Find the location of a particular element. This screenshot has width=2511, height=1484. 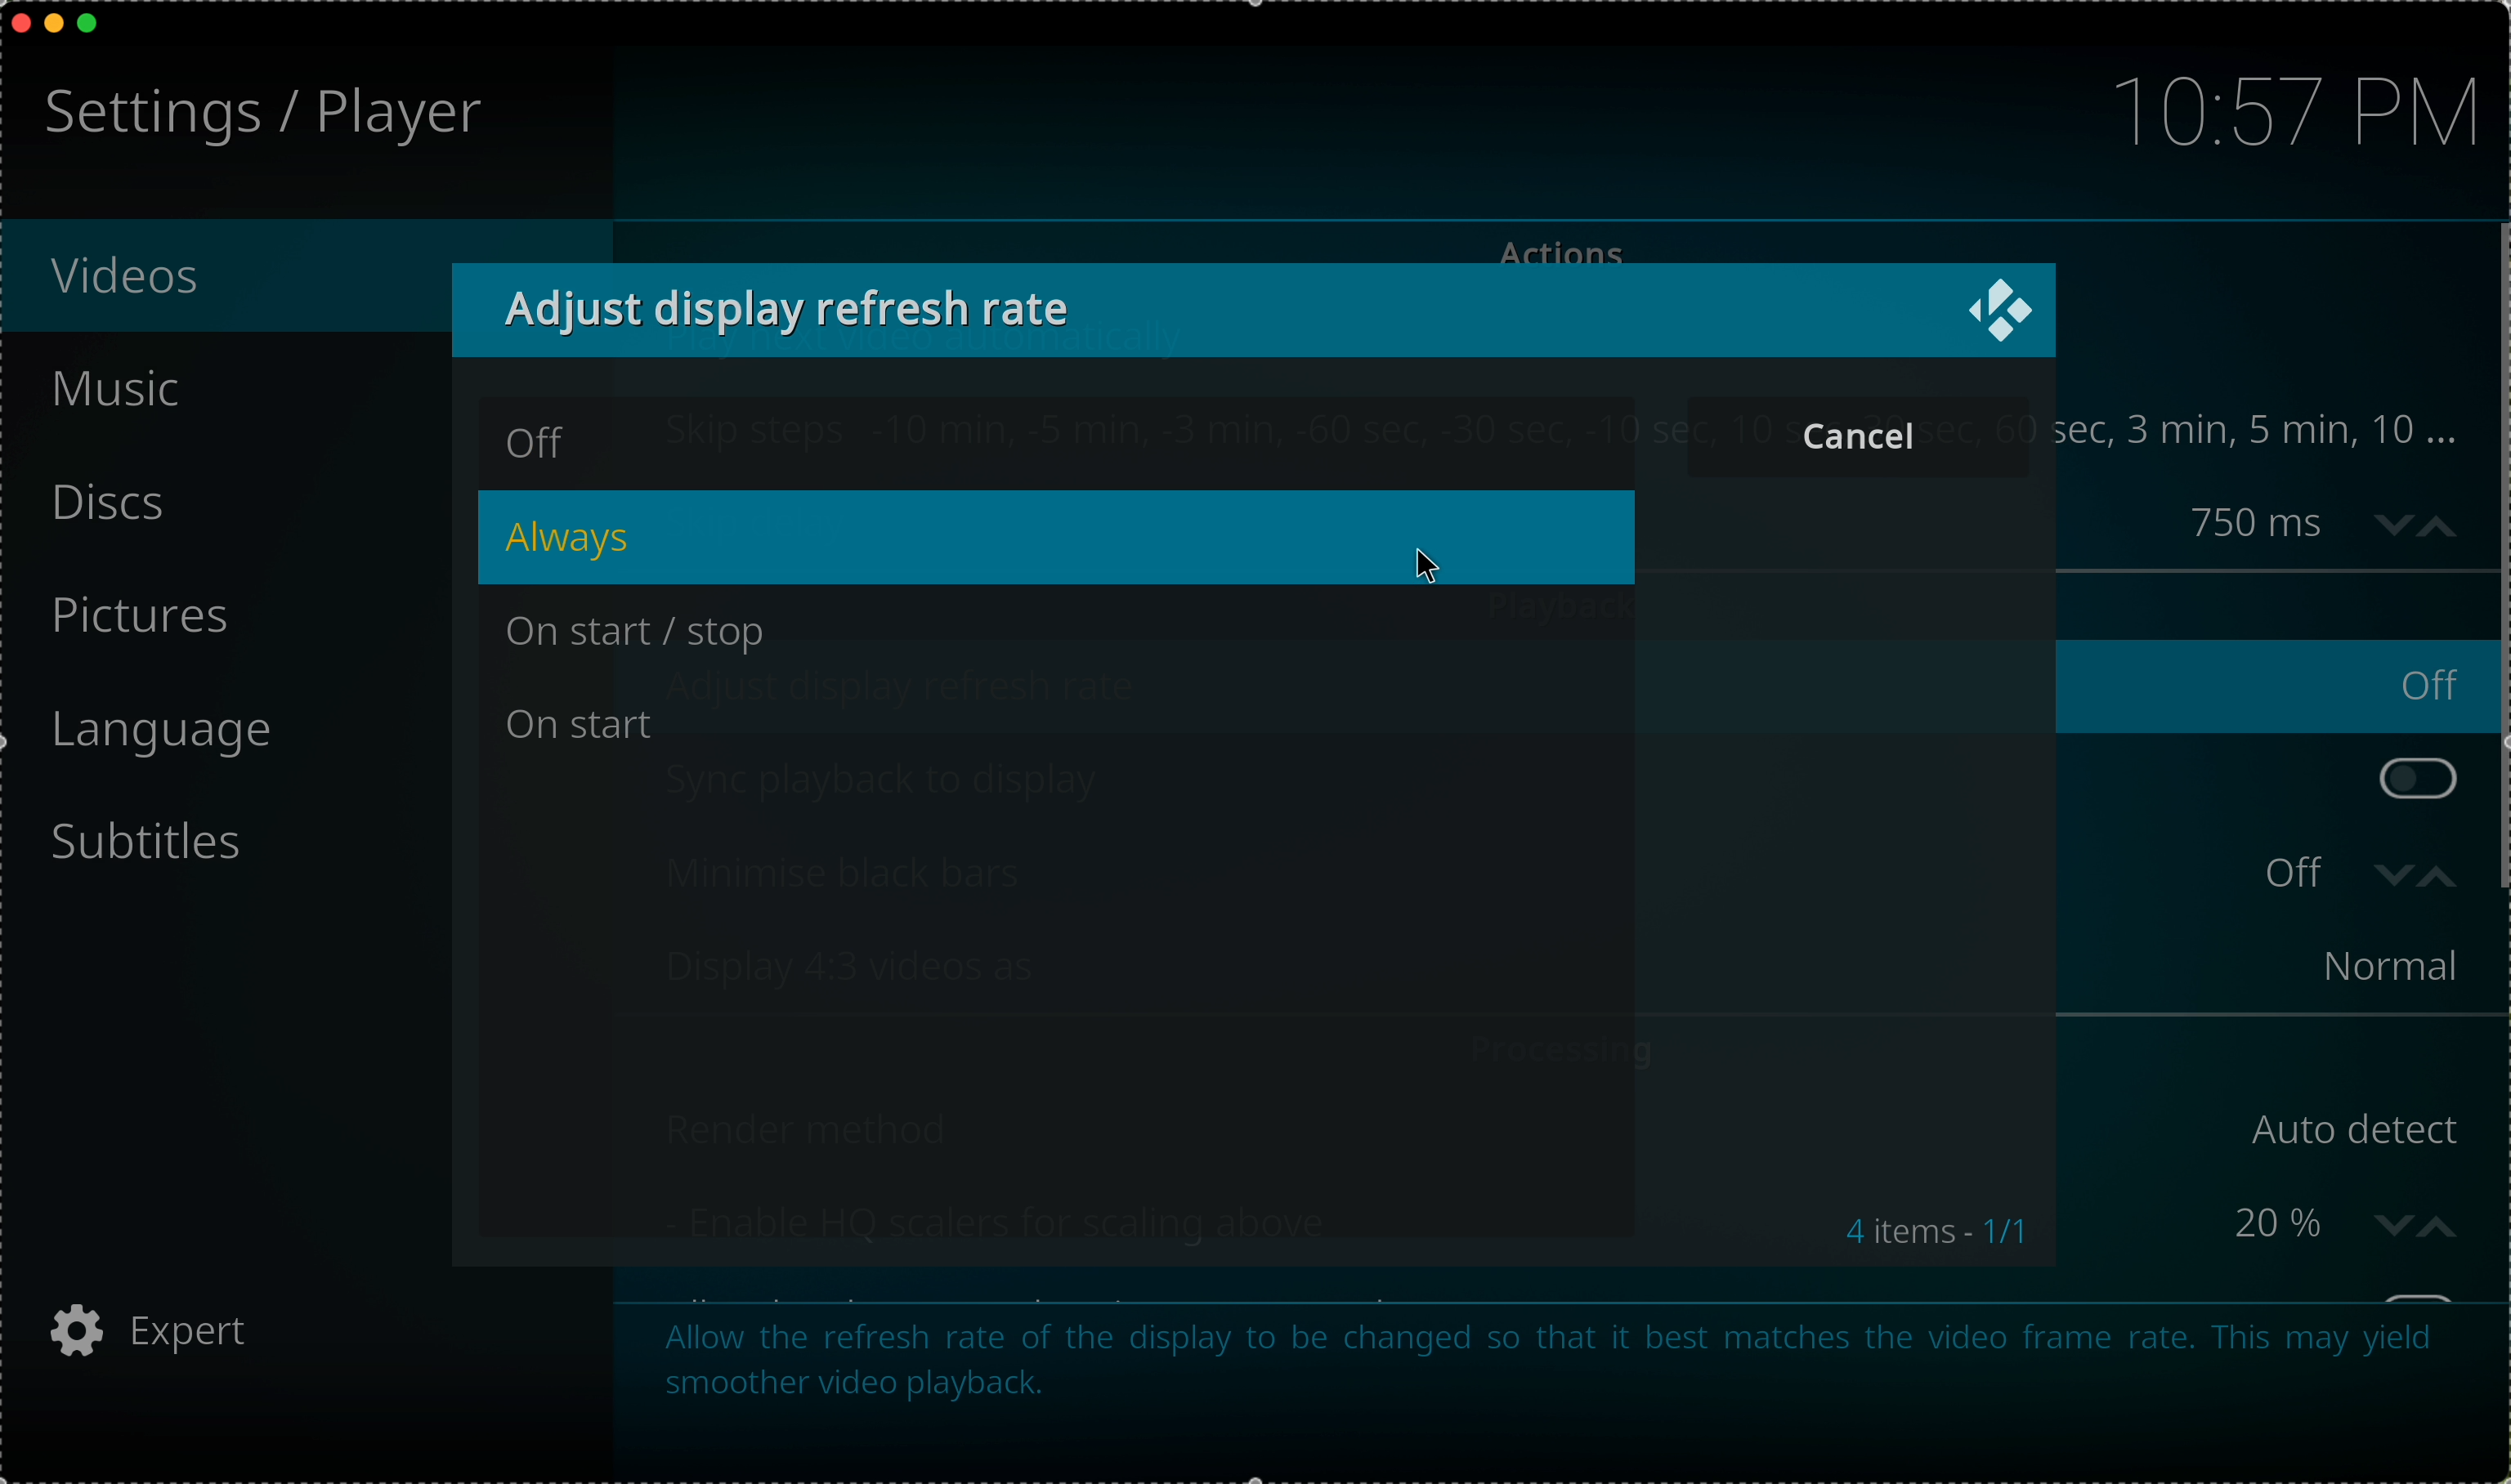

Allow the refresh rate of the display to be changed so that it best matches the video frame rate. This may yield
smoother video playback. is located at coordinates (1542, 1374).